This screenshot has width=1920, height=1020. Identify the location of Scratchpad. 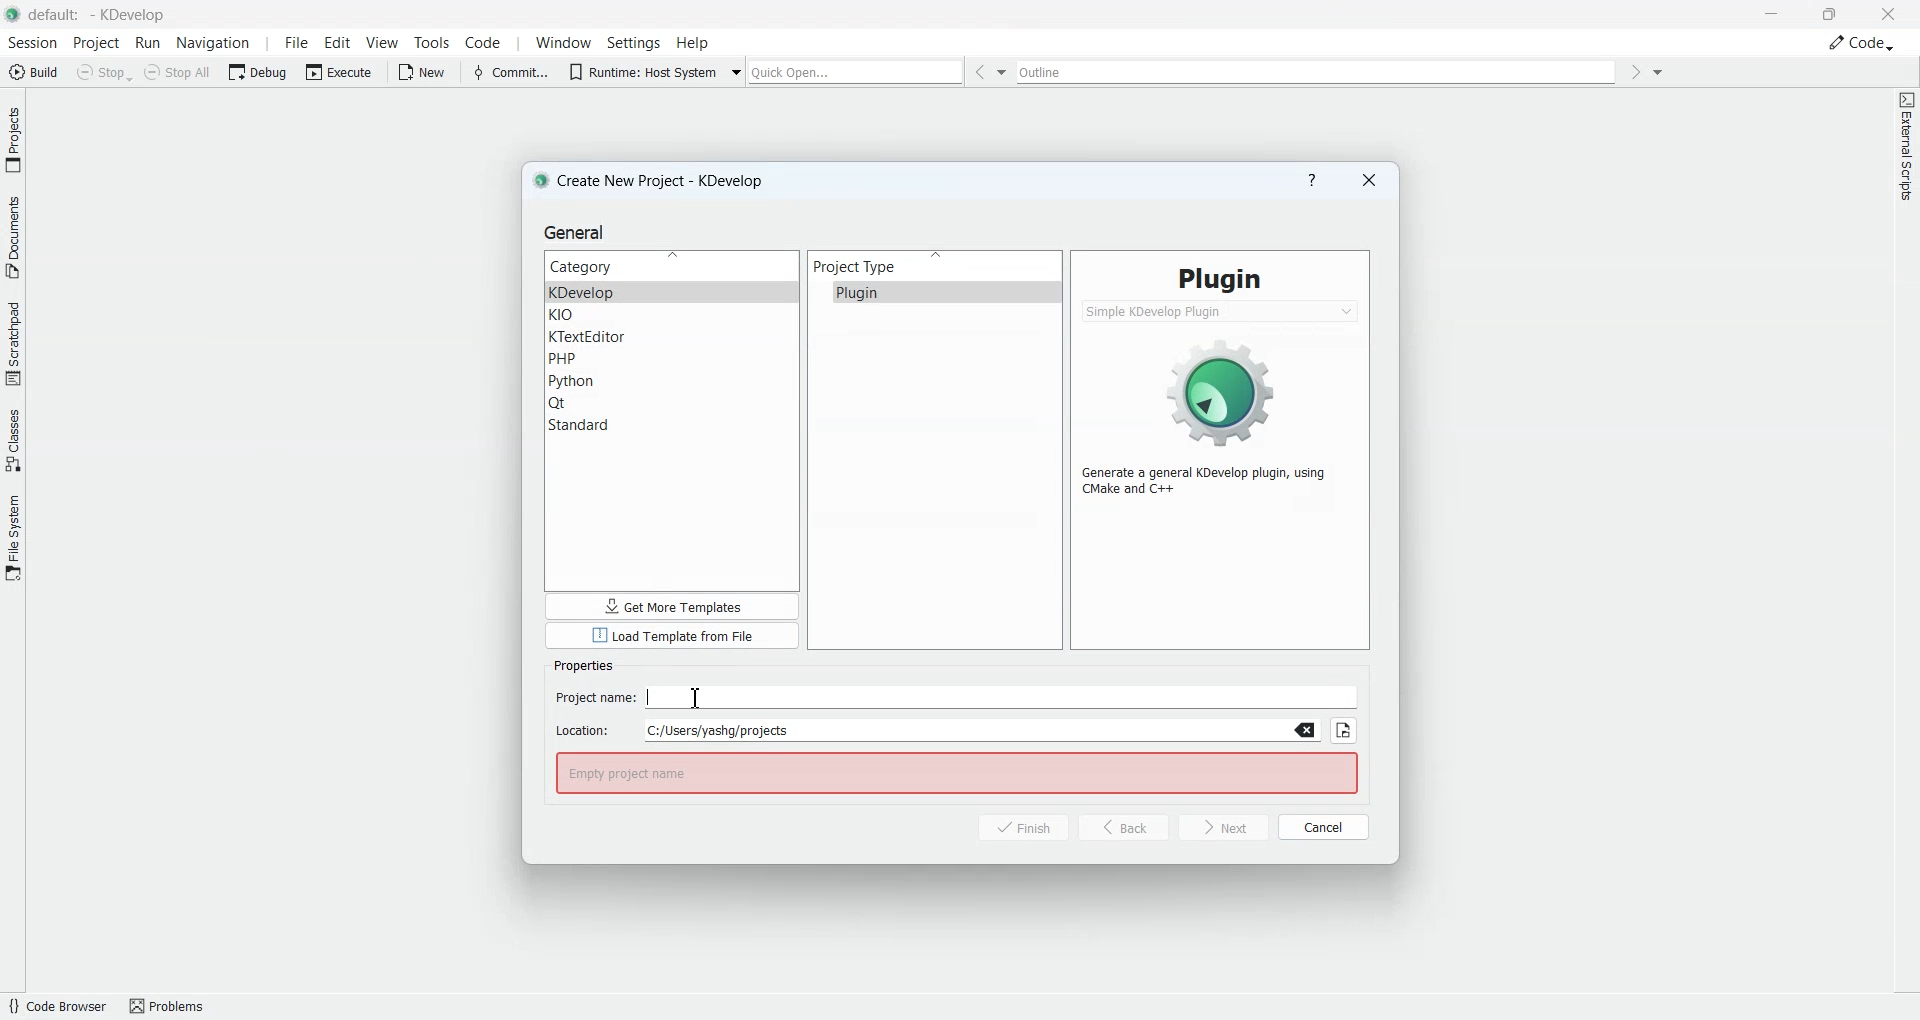
(13, 342).